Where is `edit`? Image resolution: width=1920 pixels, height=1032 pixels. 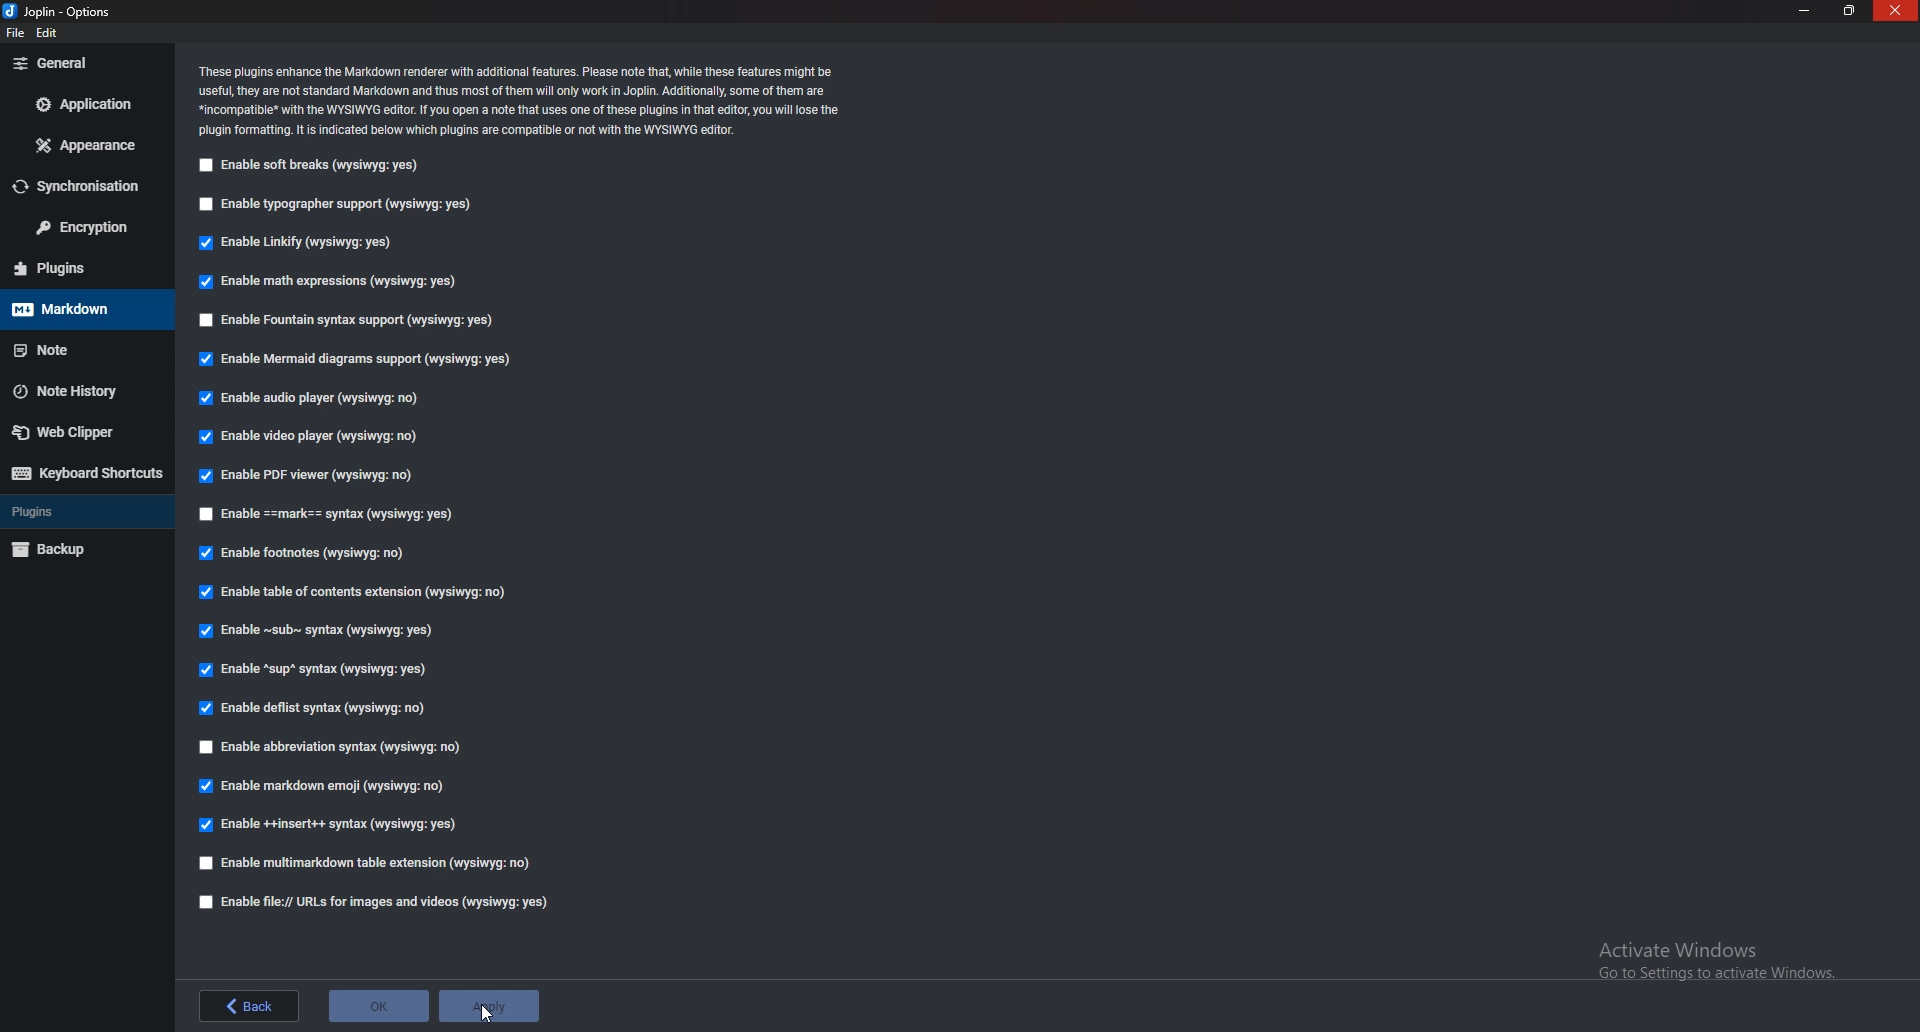 edit is located at coordinates (51, 35).